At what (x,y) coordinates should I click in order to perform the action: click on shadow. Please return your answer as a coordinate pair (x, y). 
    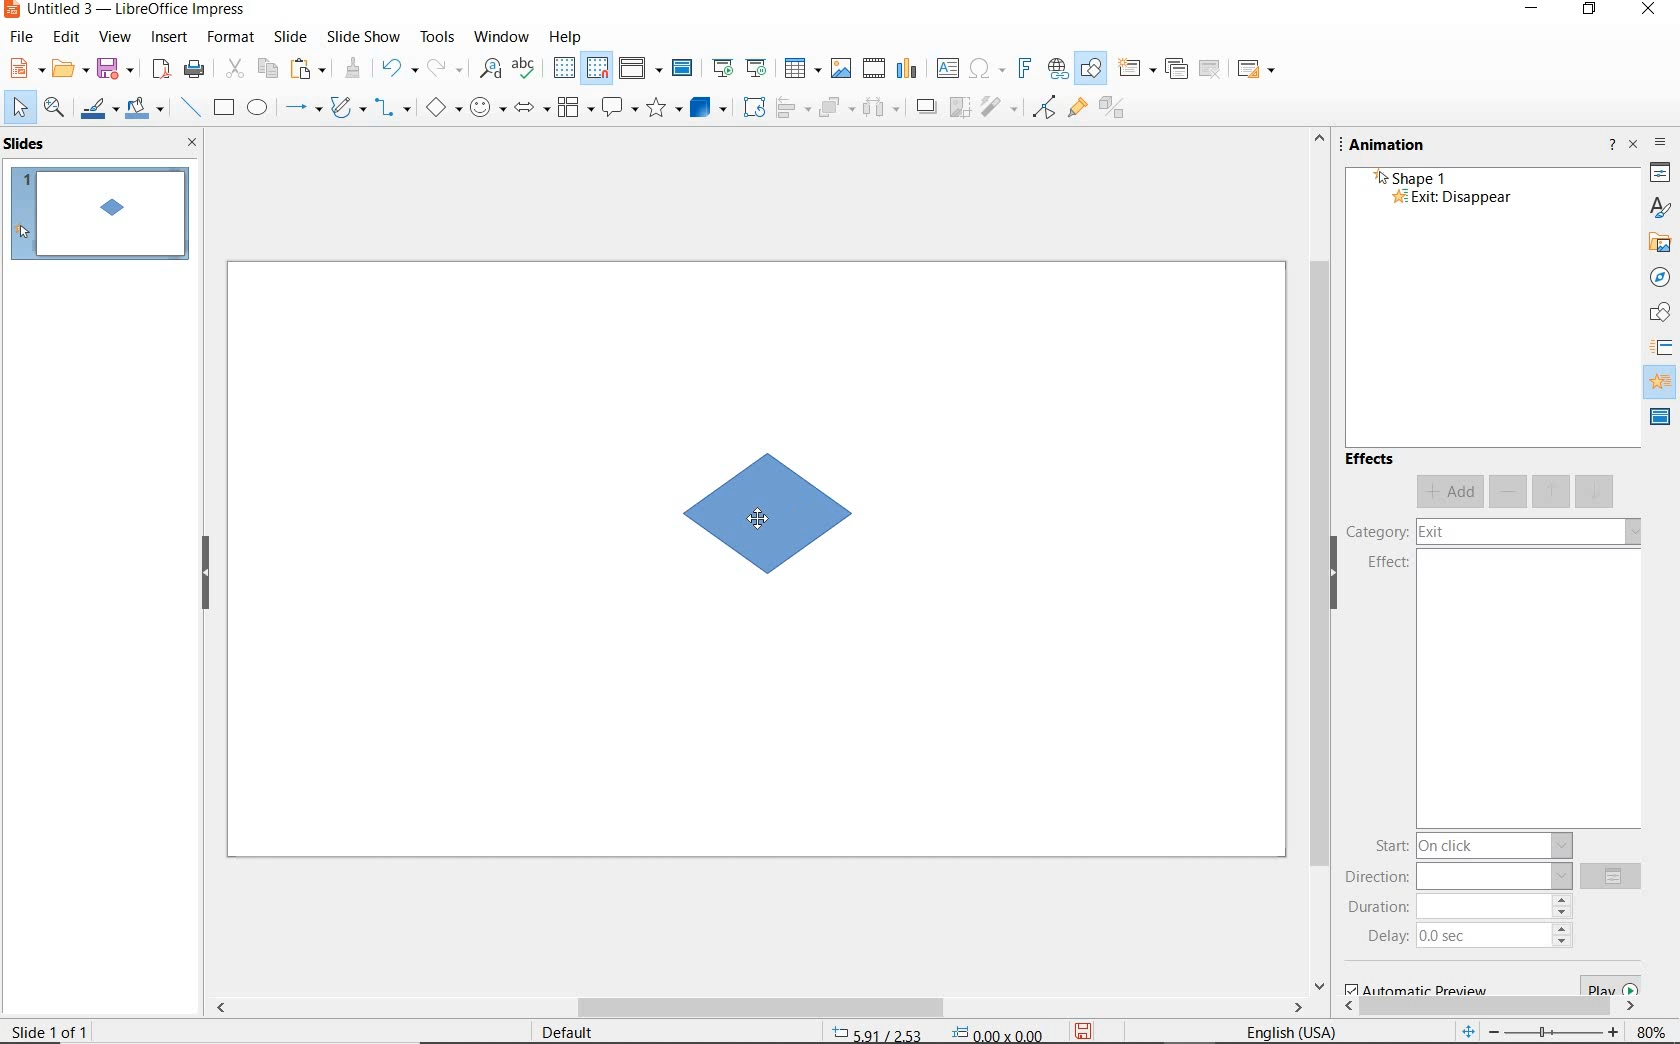
    Looking at the image, I should click on (926, 107).